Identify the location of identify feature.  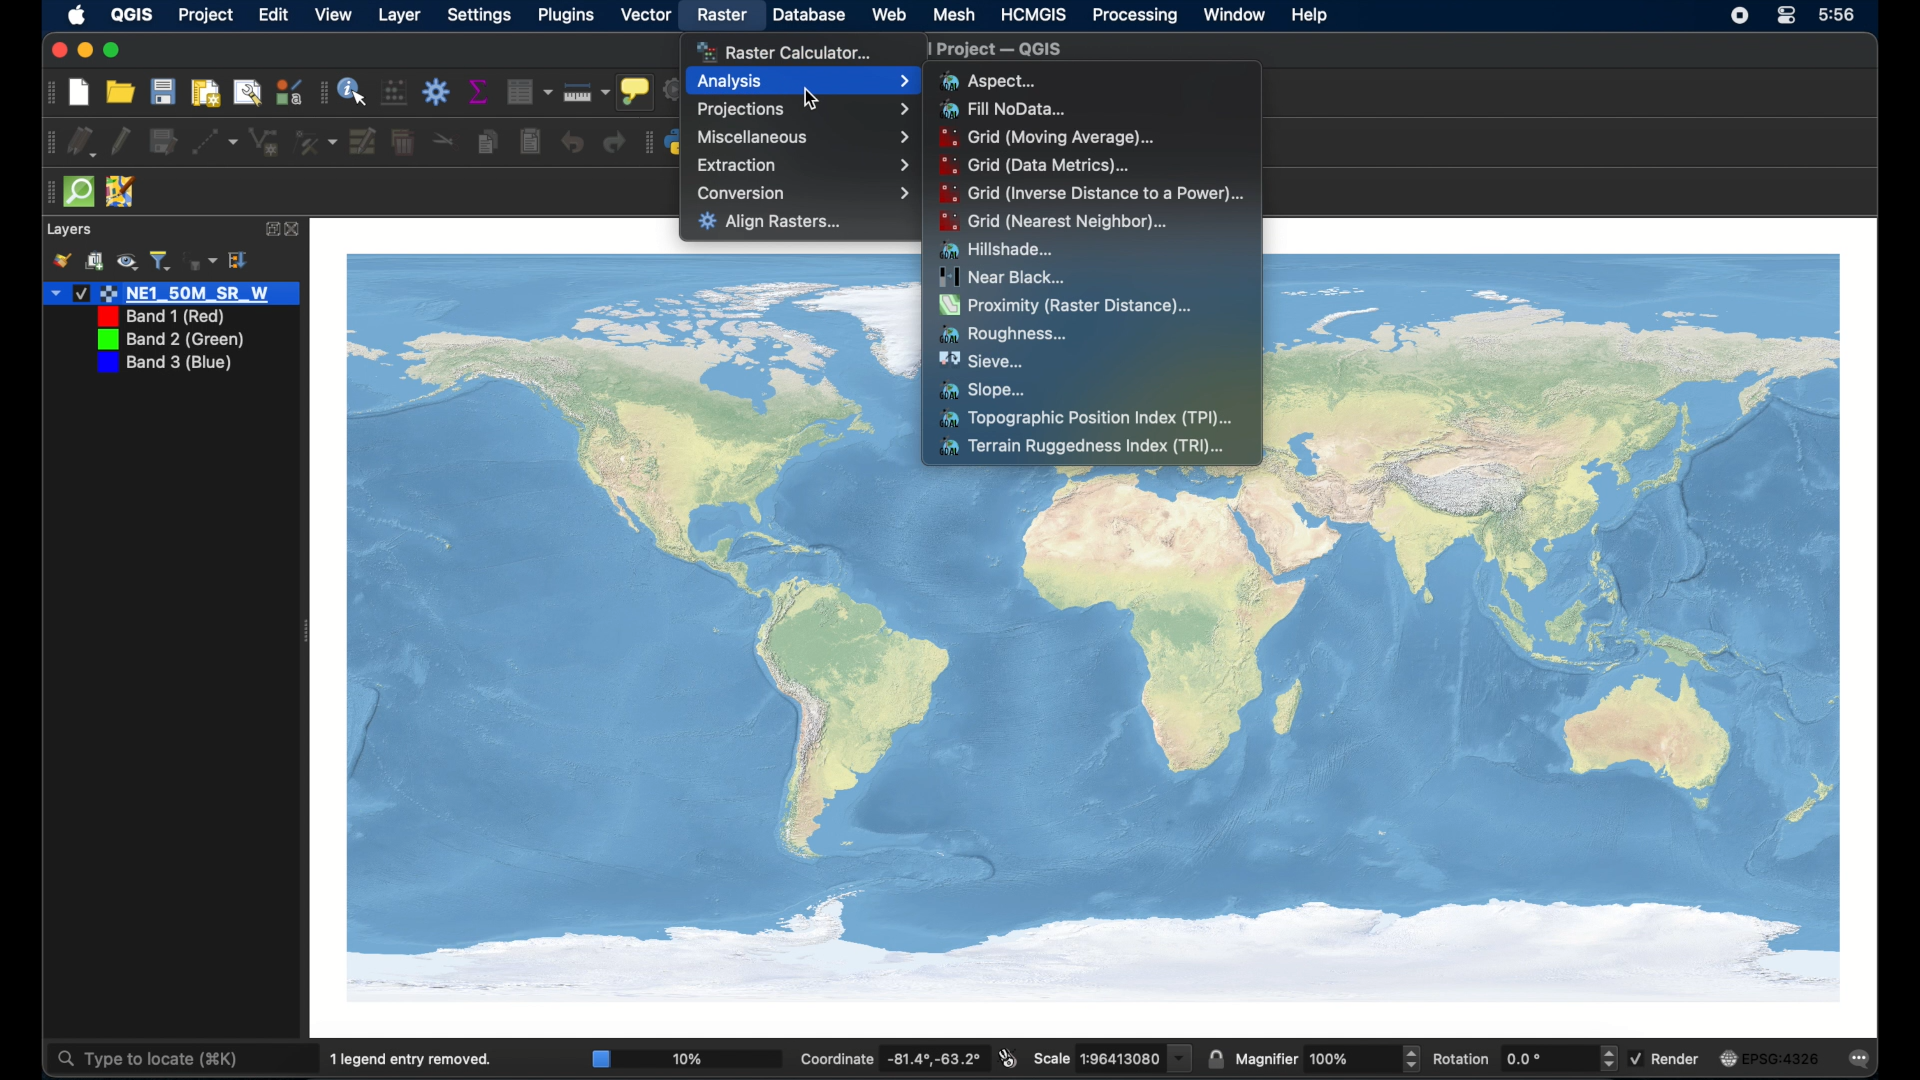
(353, 91).